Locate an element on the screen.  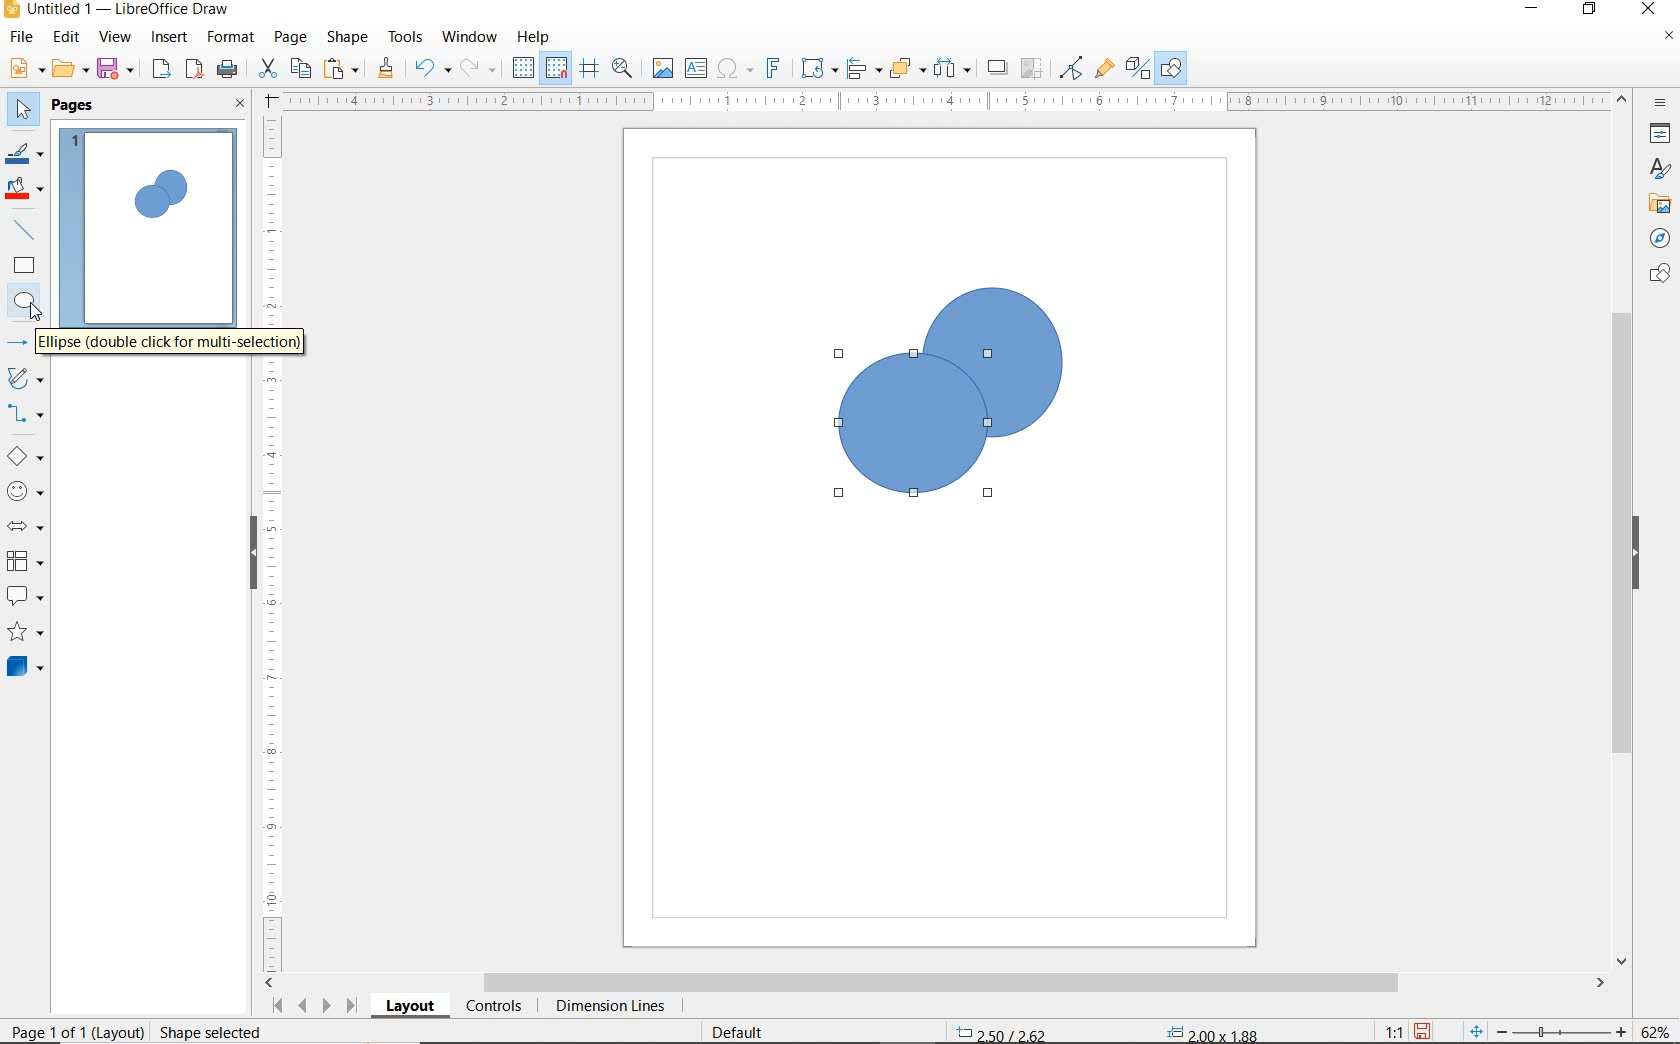
RESTORE DOWN is located at coordinates (1590, 10).